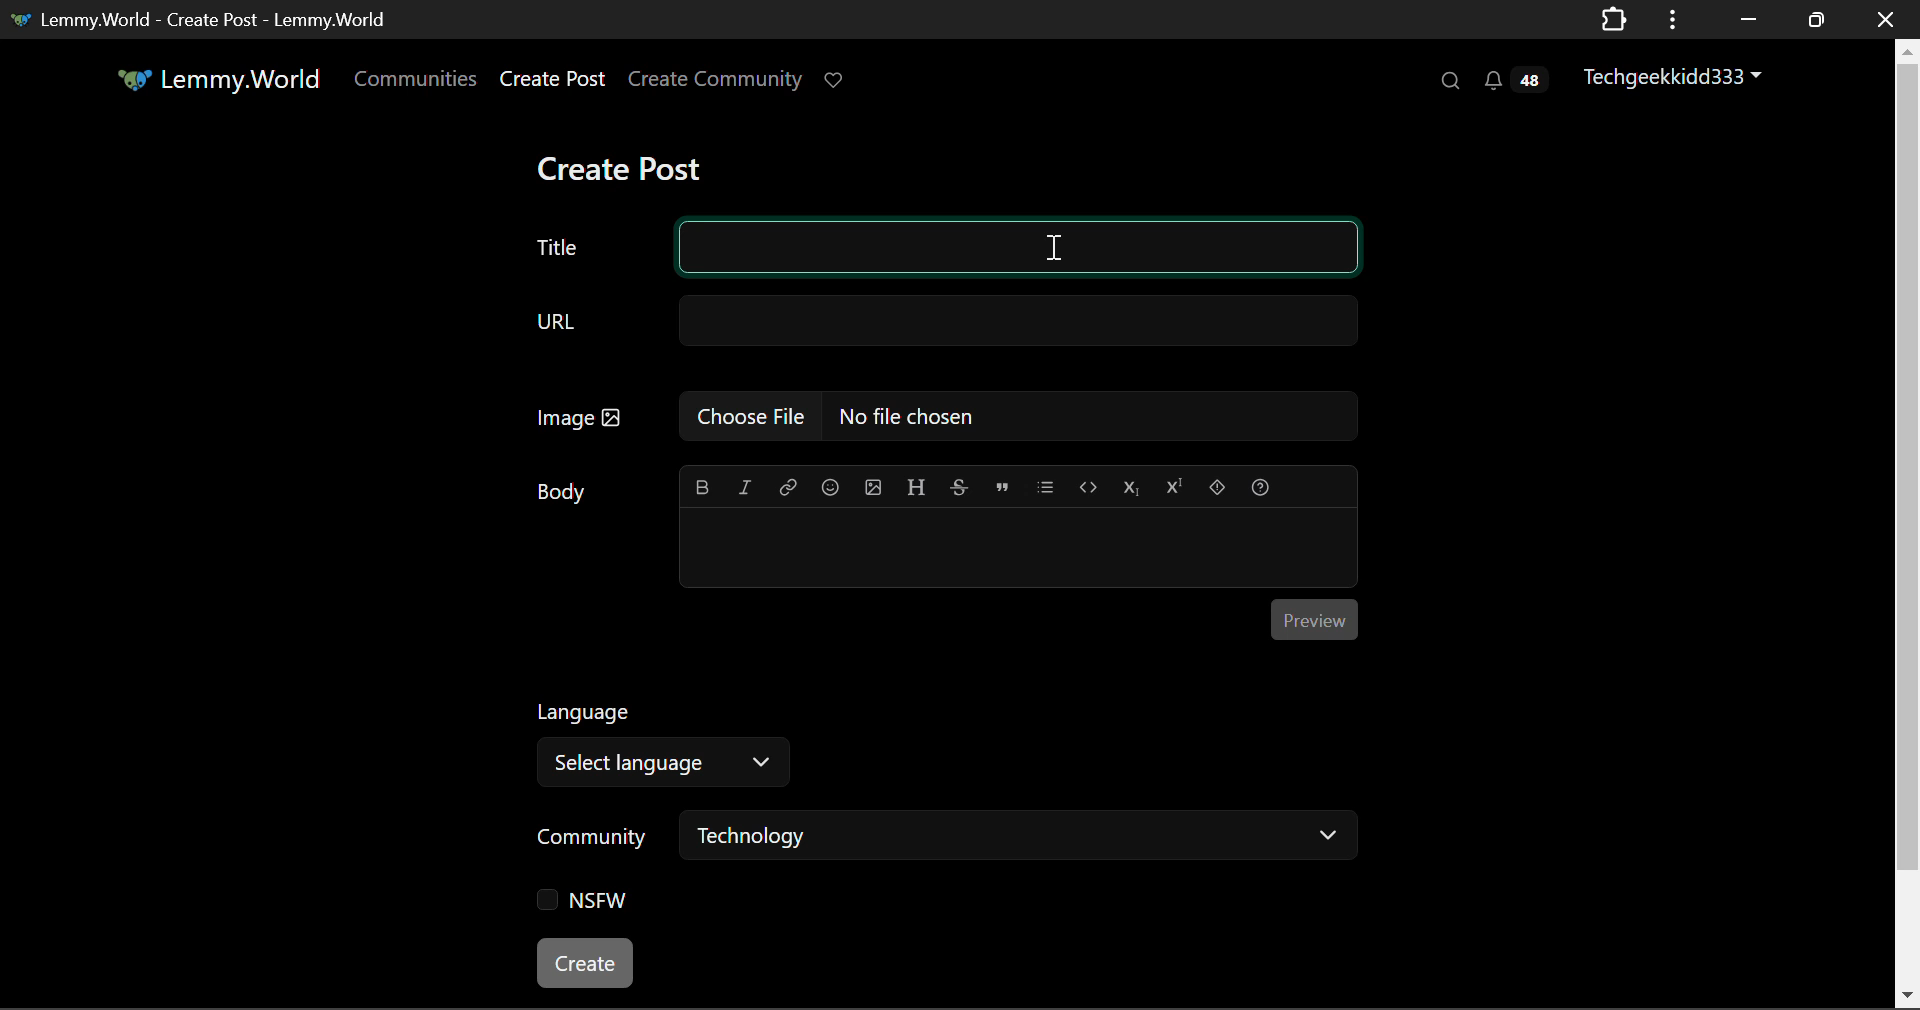 This screenshot has width=1920, height=1010. What do you see at coordinates (1313, 618) in the screenshot?
I see `Post Preview Button` at bounding box center [1313, 618].